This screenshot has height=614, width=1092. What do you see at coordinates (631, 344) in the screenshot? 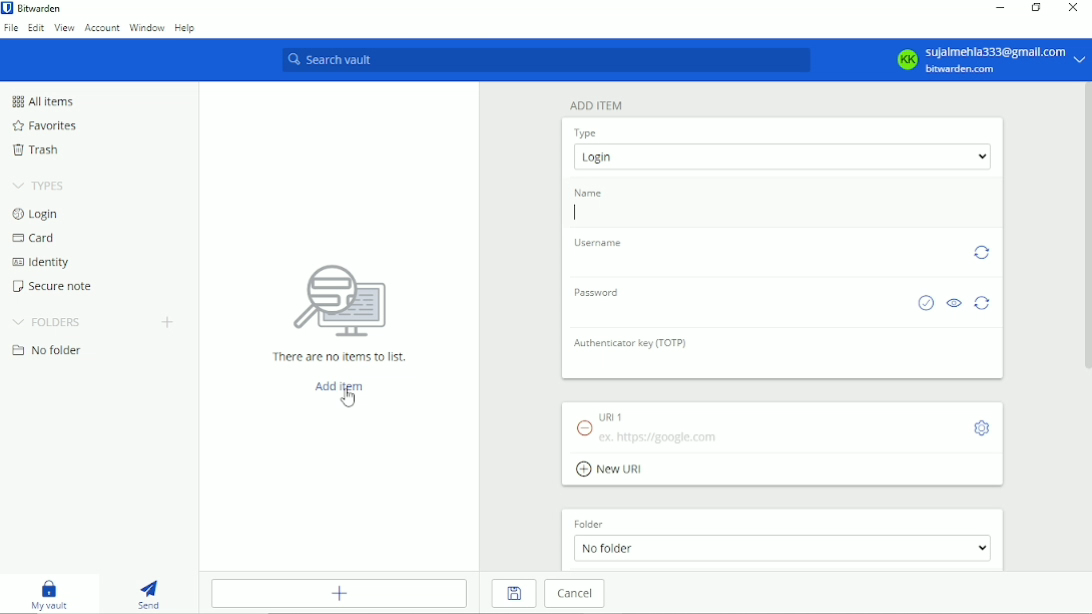
I see `Authenticator key (TOTP)` at bounding box center [631, 344].